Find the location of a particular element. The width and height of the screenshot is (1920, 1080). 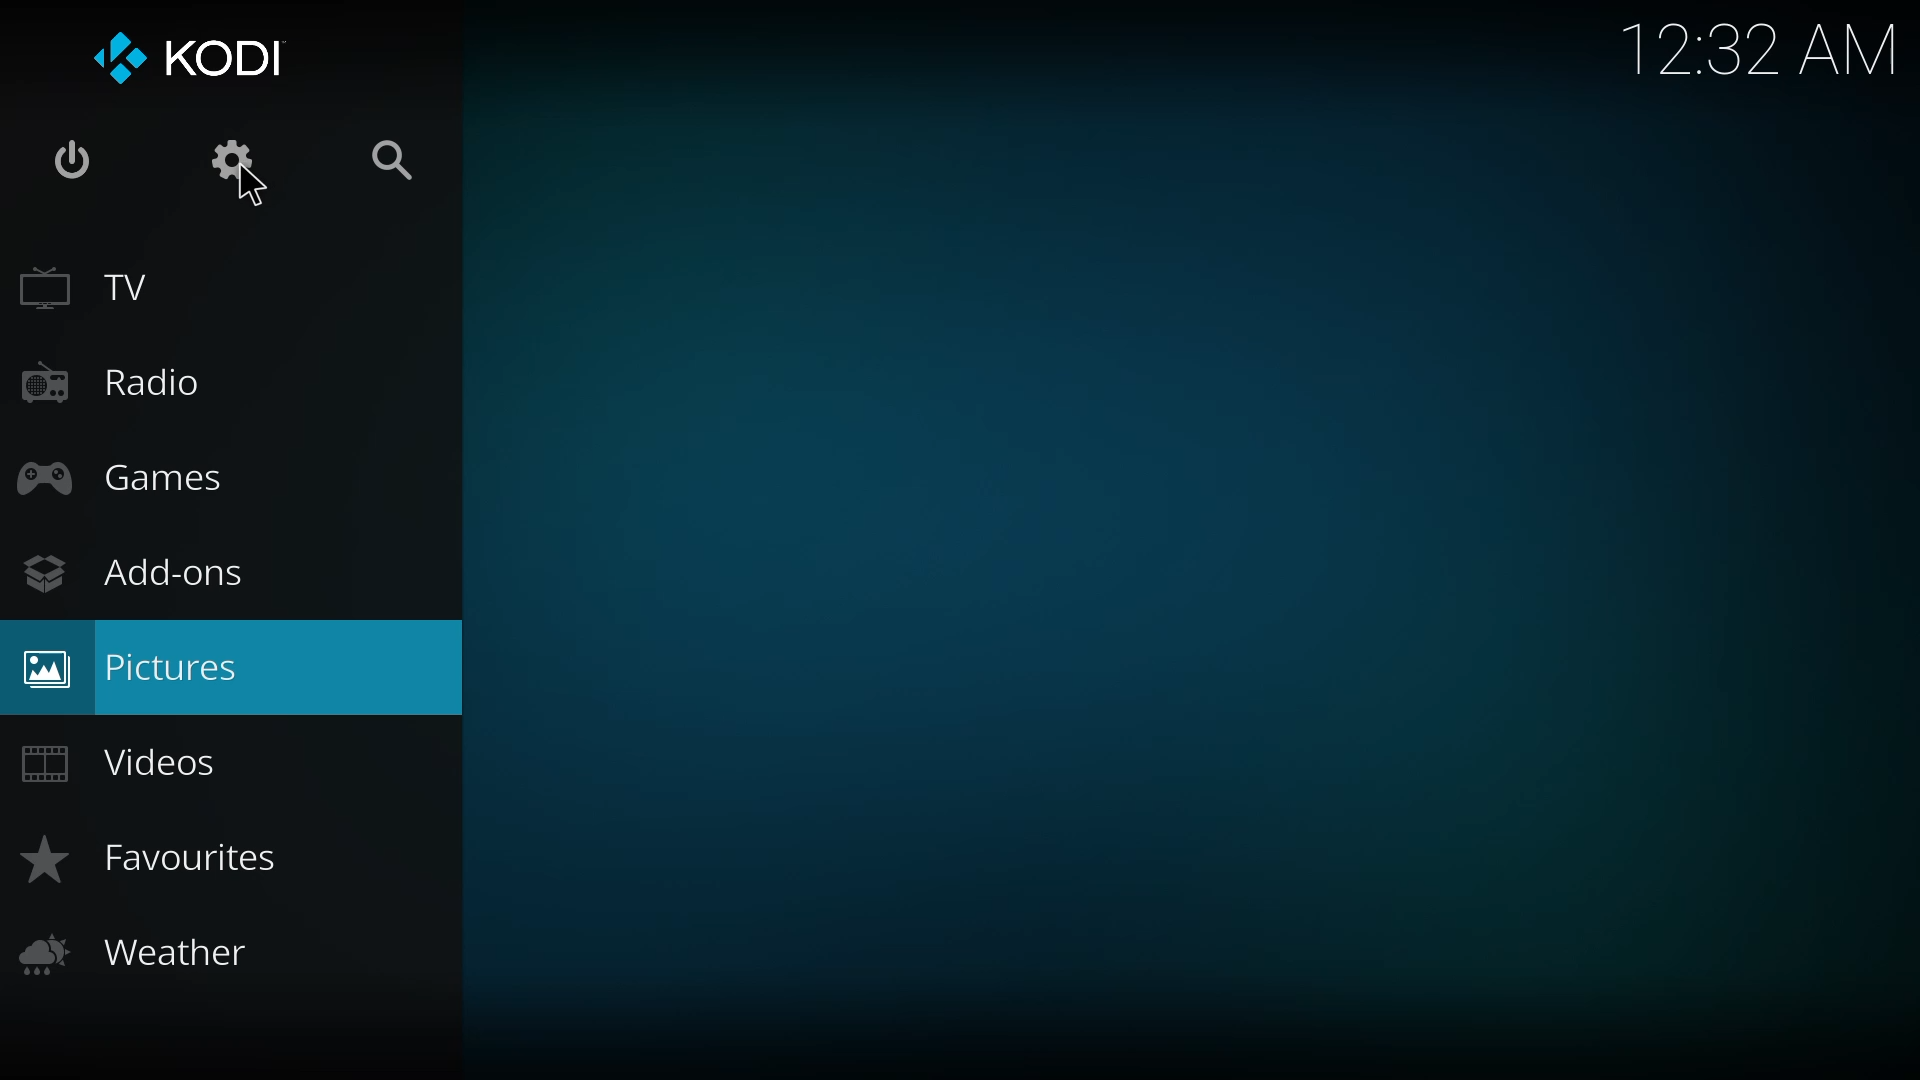

cursor is located at coordinates (250, 187).